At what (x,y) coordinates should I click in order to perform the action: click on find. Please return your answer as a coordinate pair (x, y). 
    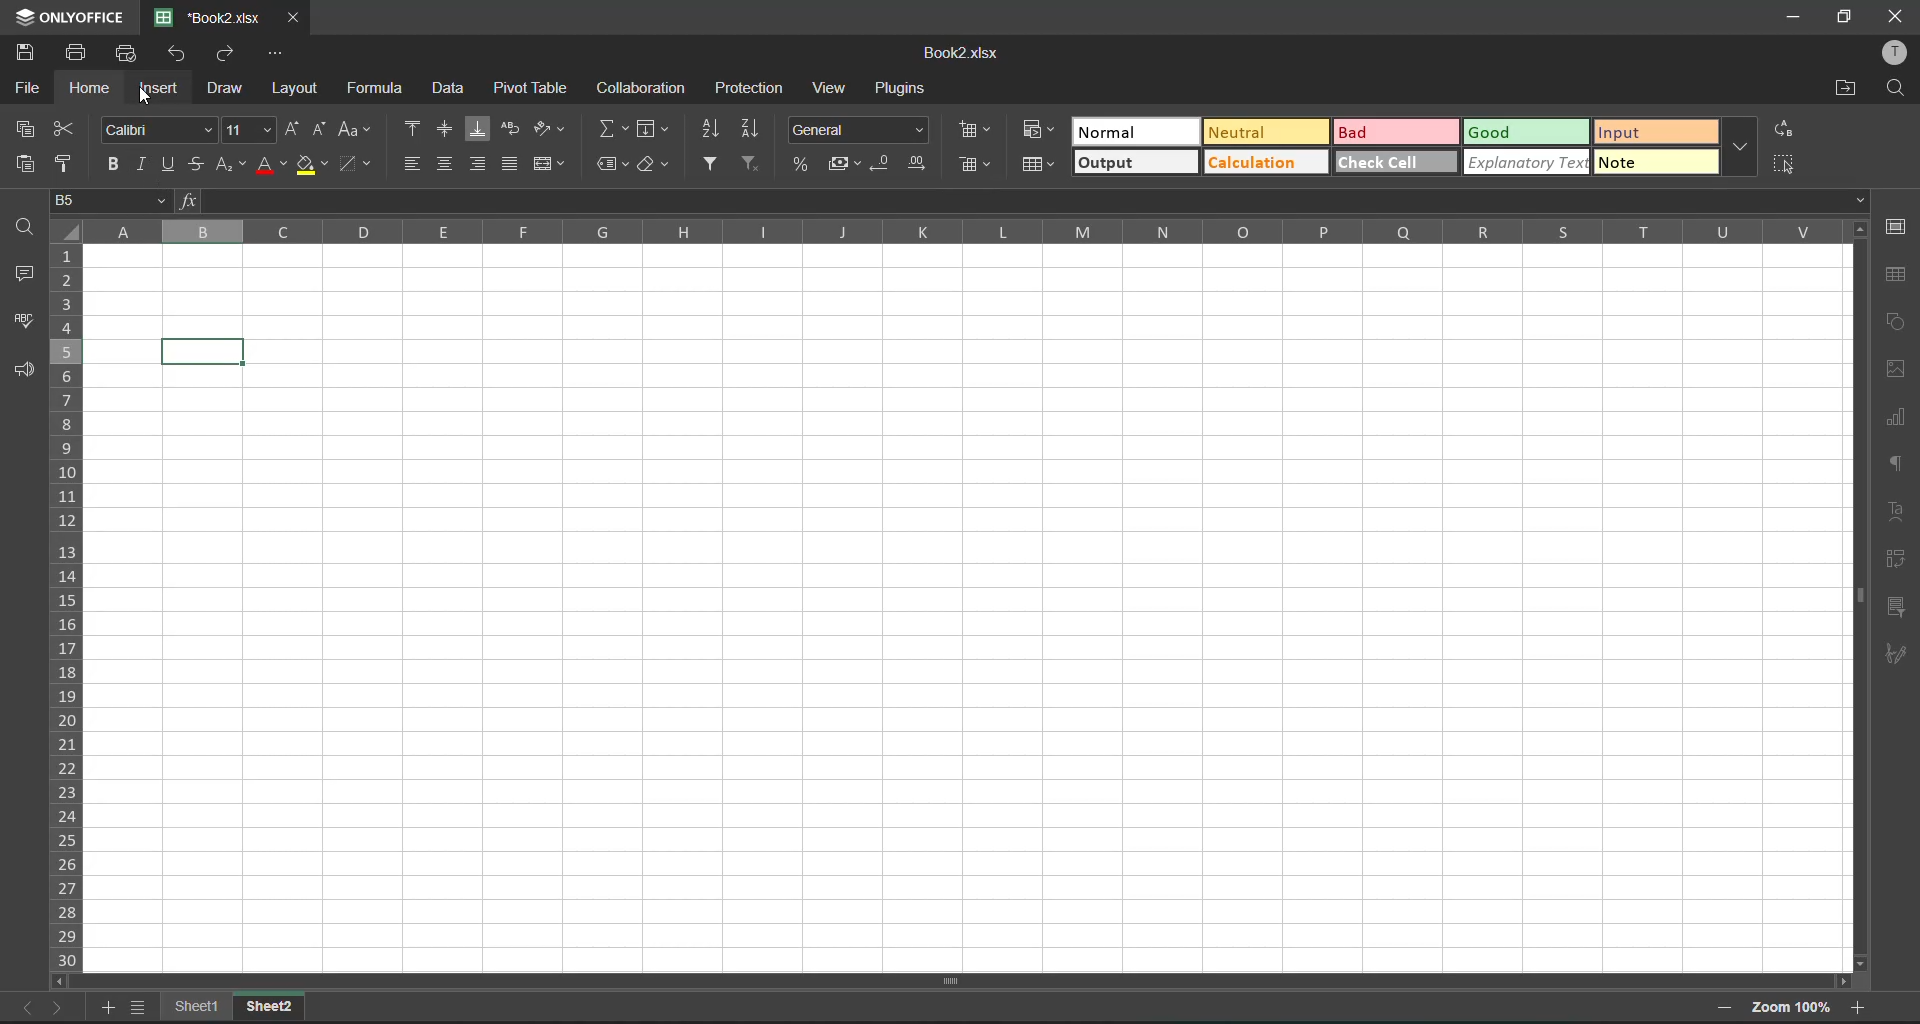
    Looking at the image, I should click on (1896, 90).